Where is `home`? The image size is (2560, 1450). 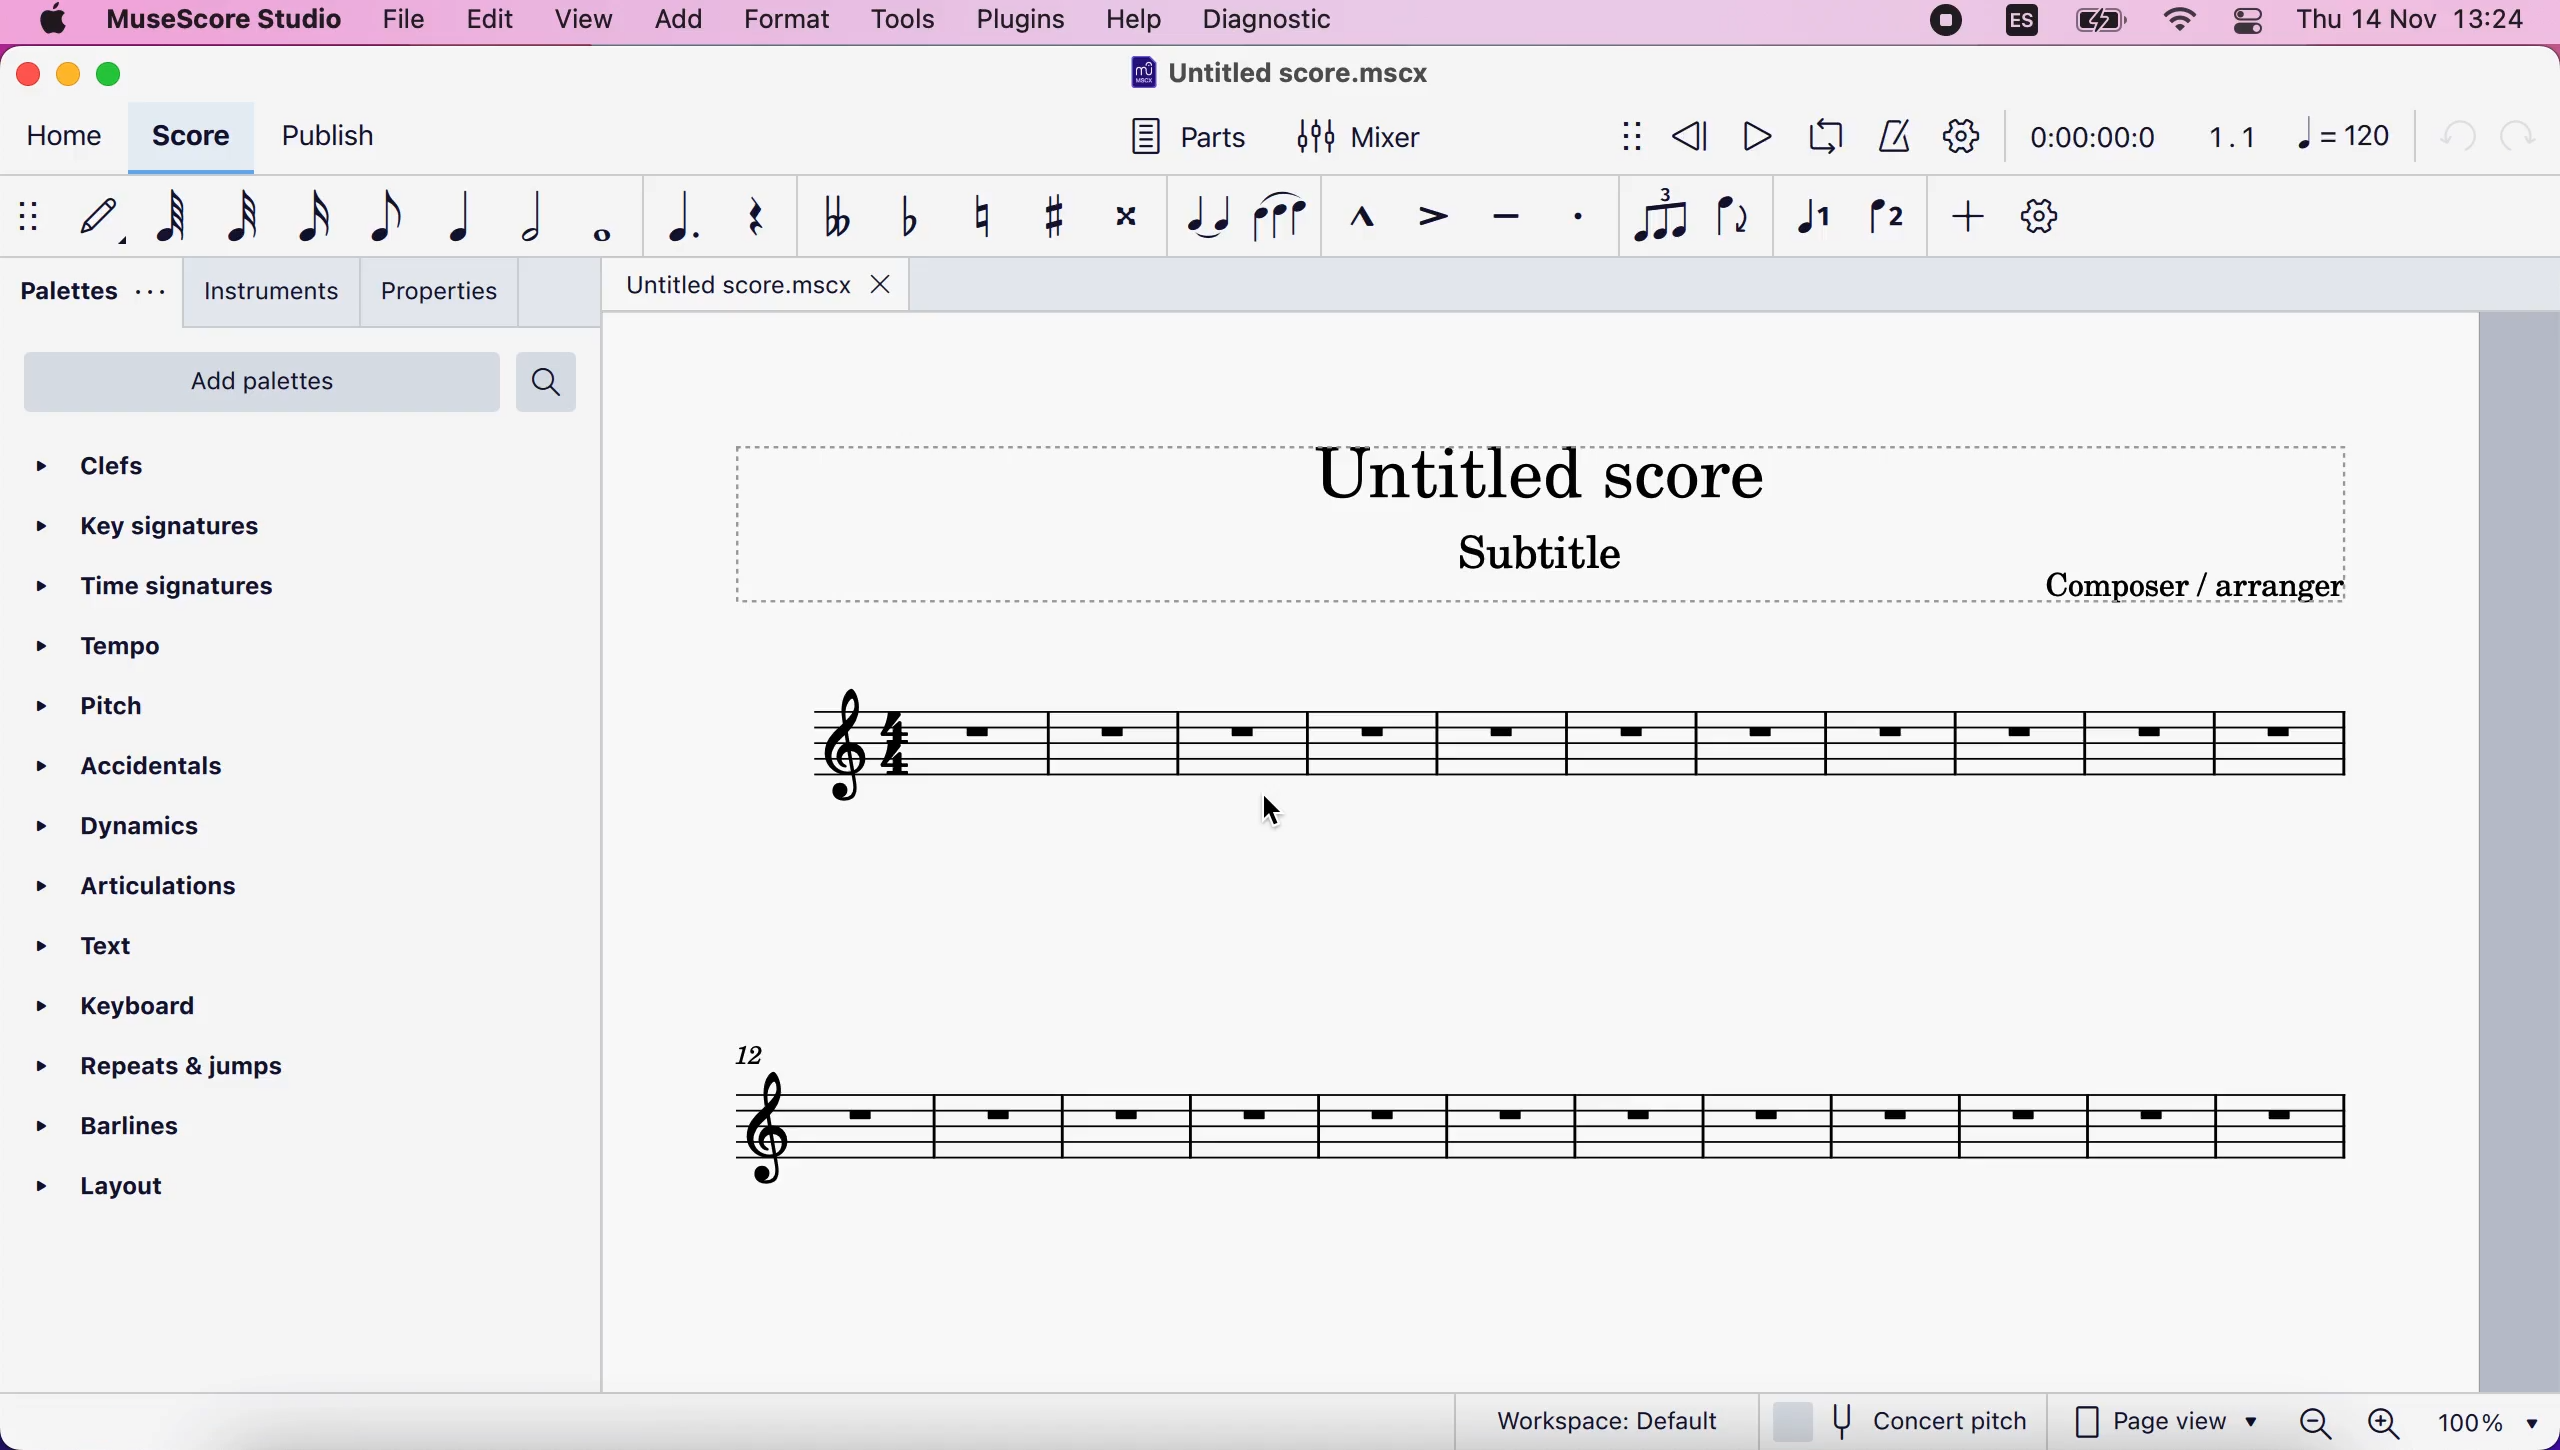
home is located at coordinates (62, 147).